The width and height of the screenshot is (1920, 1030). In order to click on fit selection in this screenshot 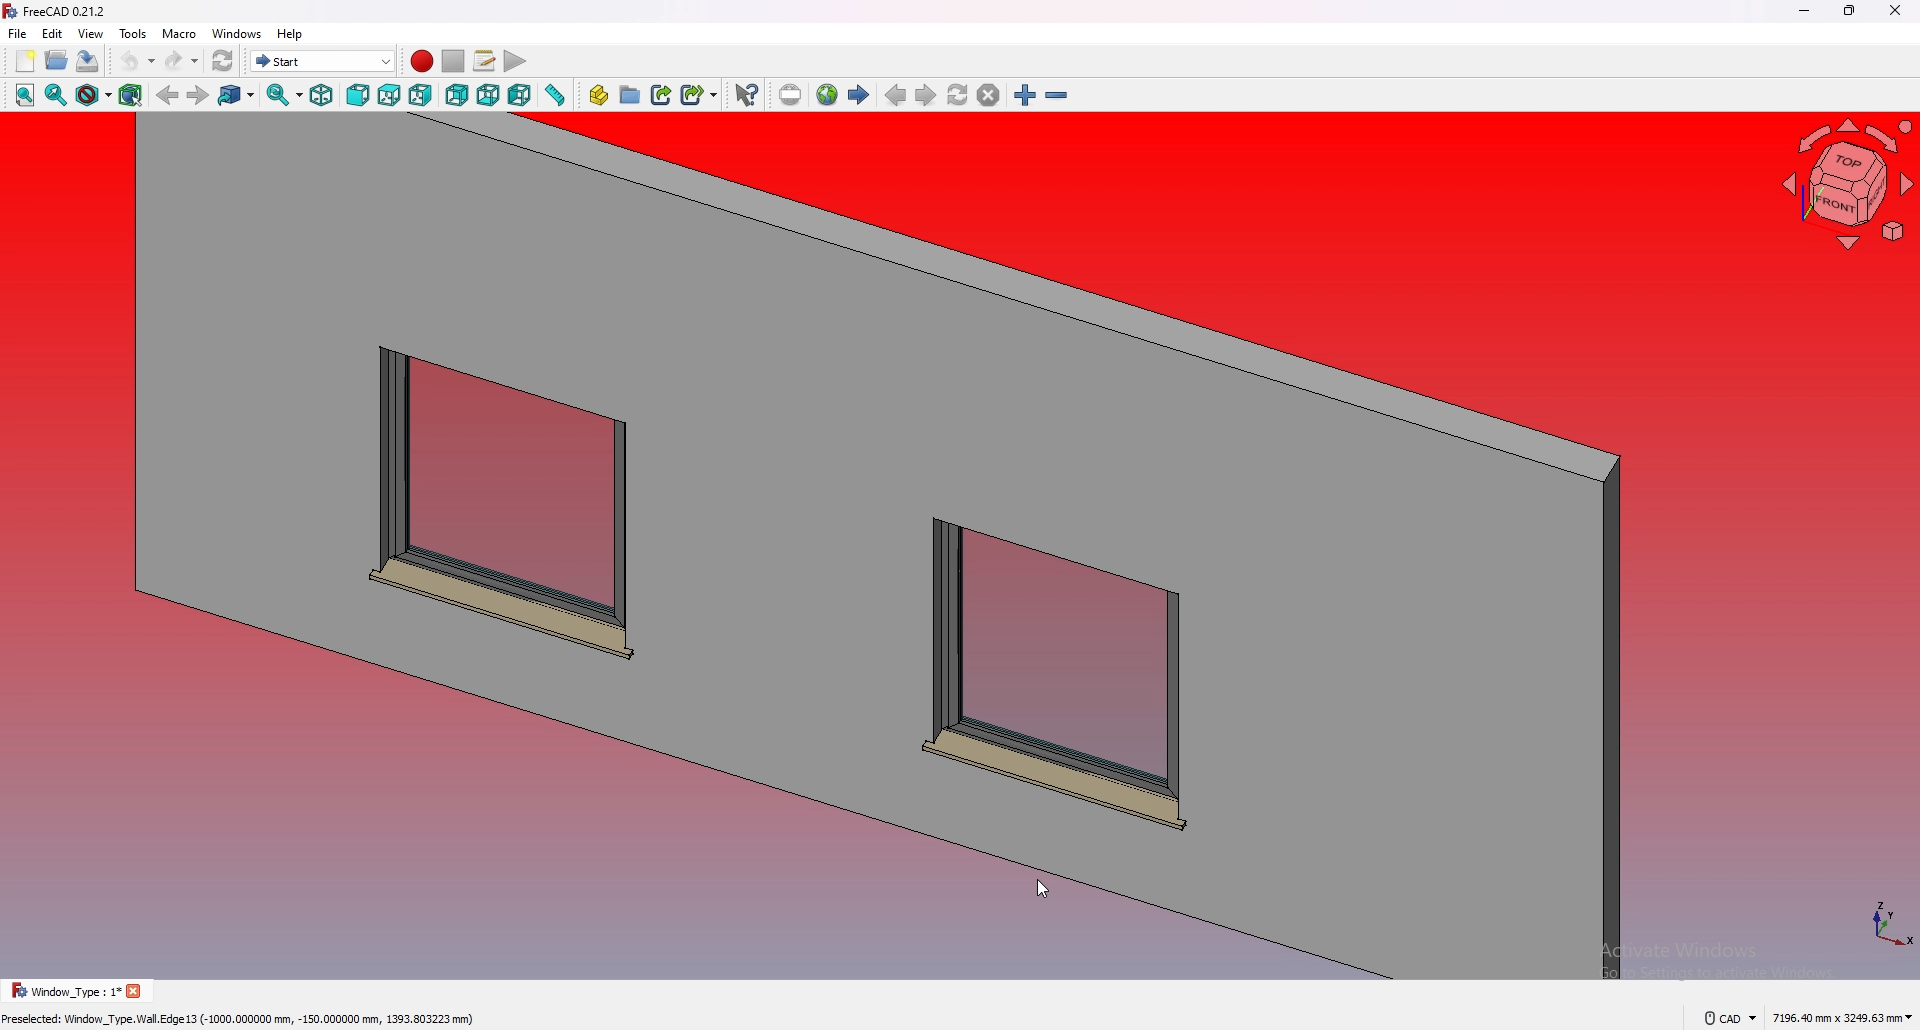, I will do `click(56, 95)`.